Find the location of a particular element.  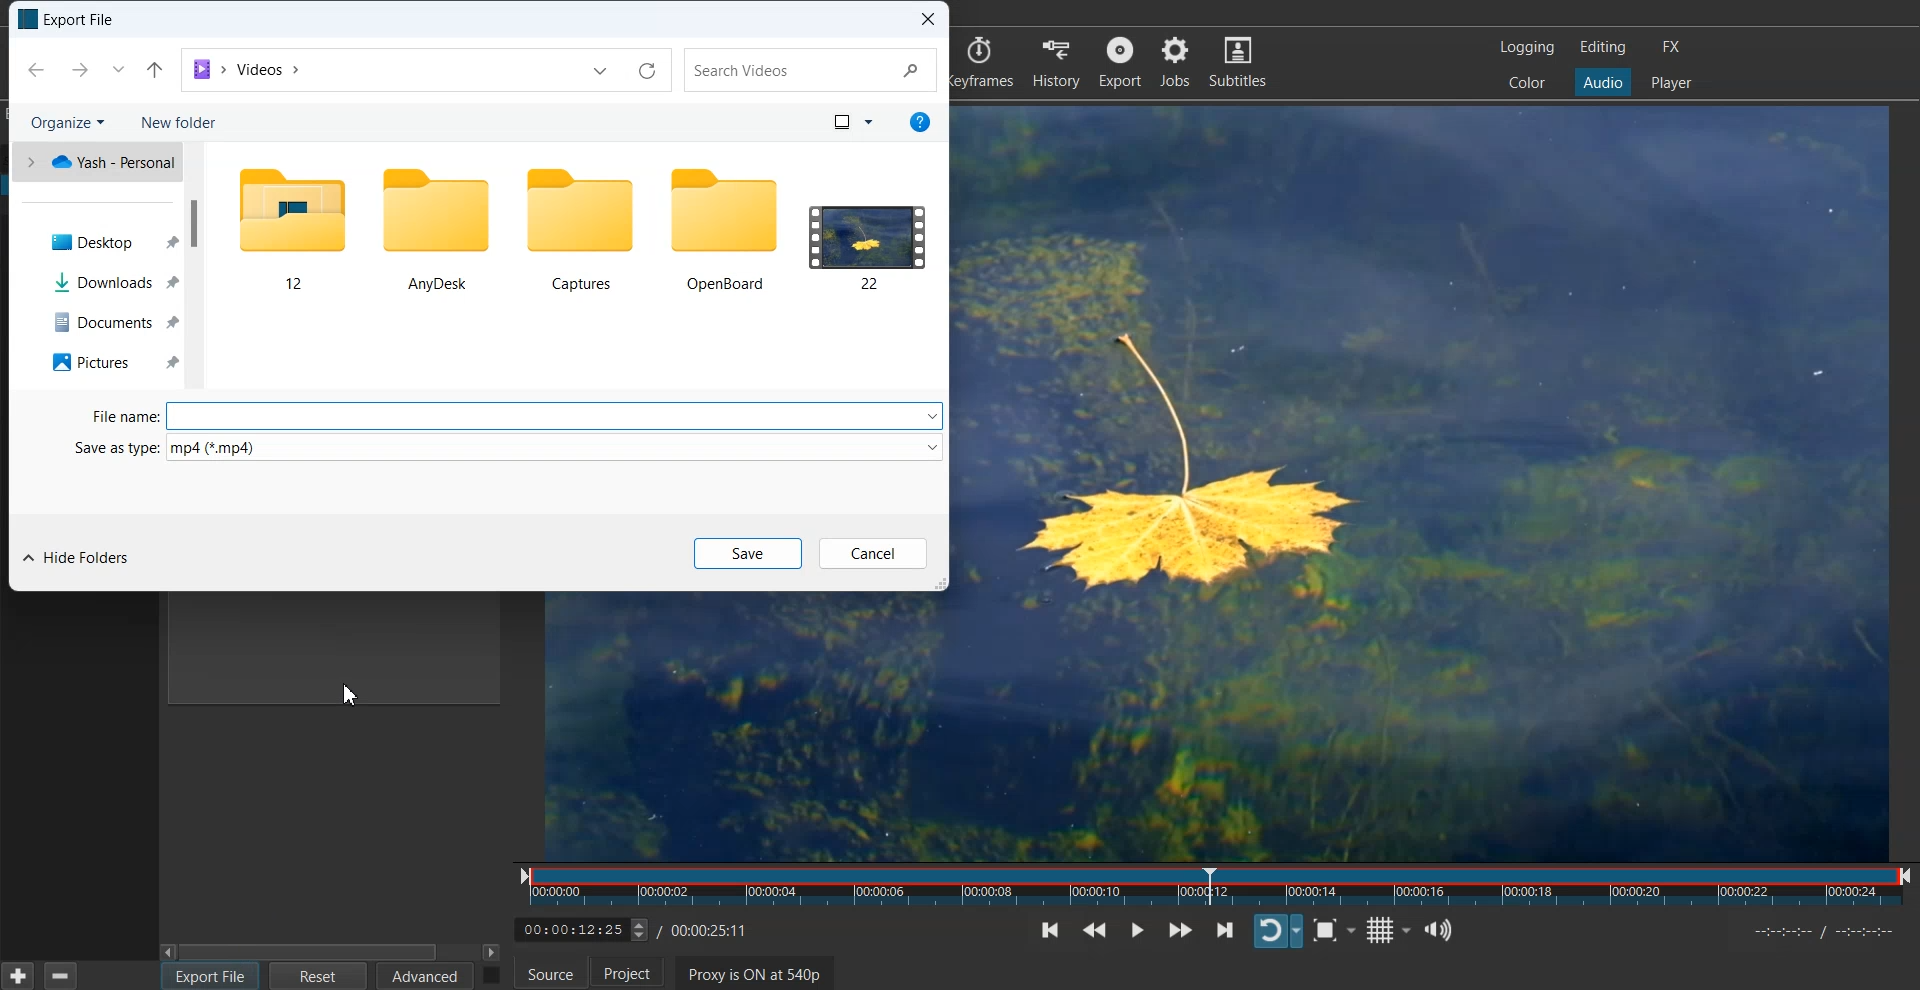

Proxy is ON at 540p is located at coordinates (764, 975).